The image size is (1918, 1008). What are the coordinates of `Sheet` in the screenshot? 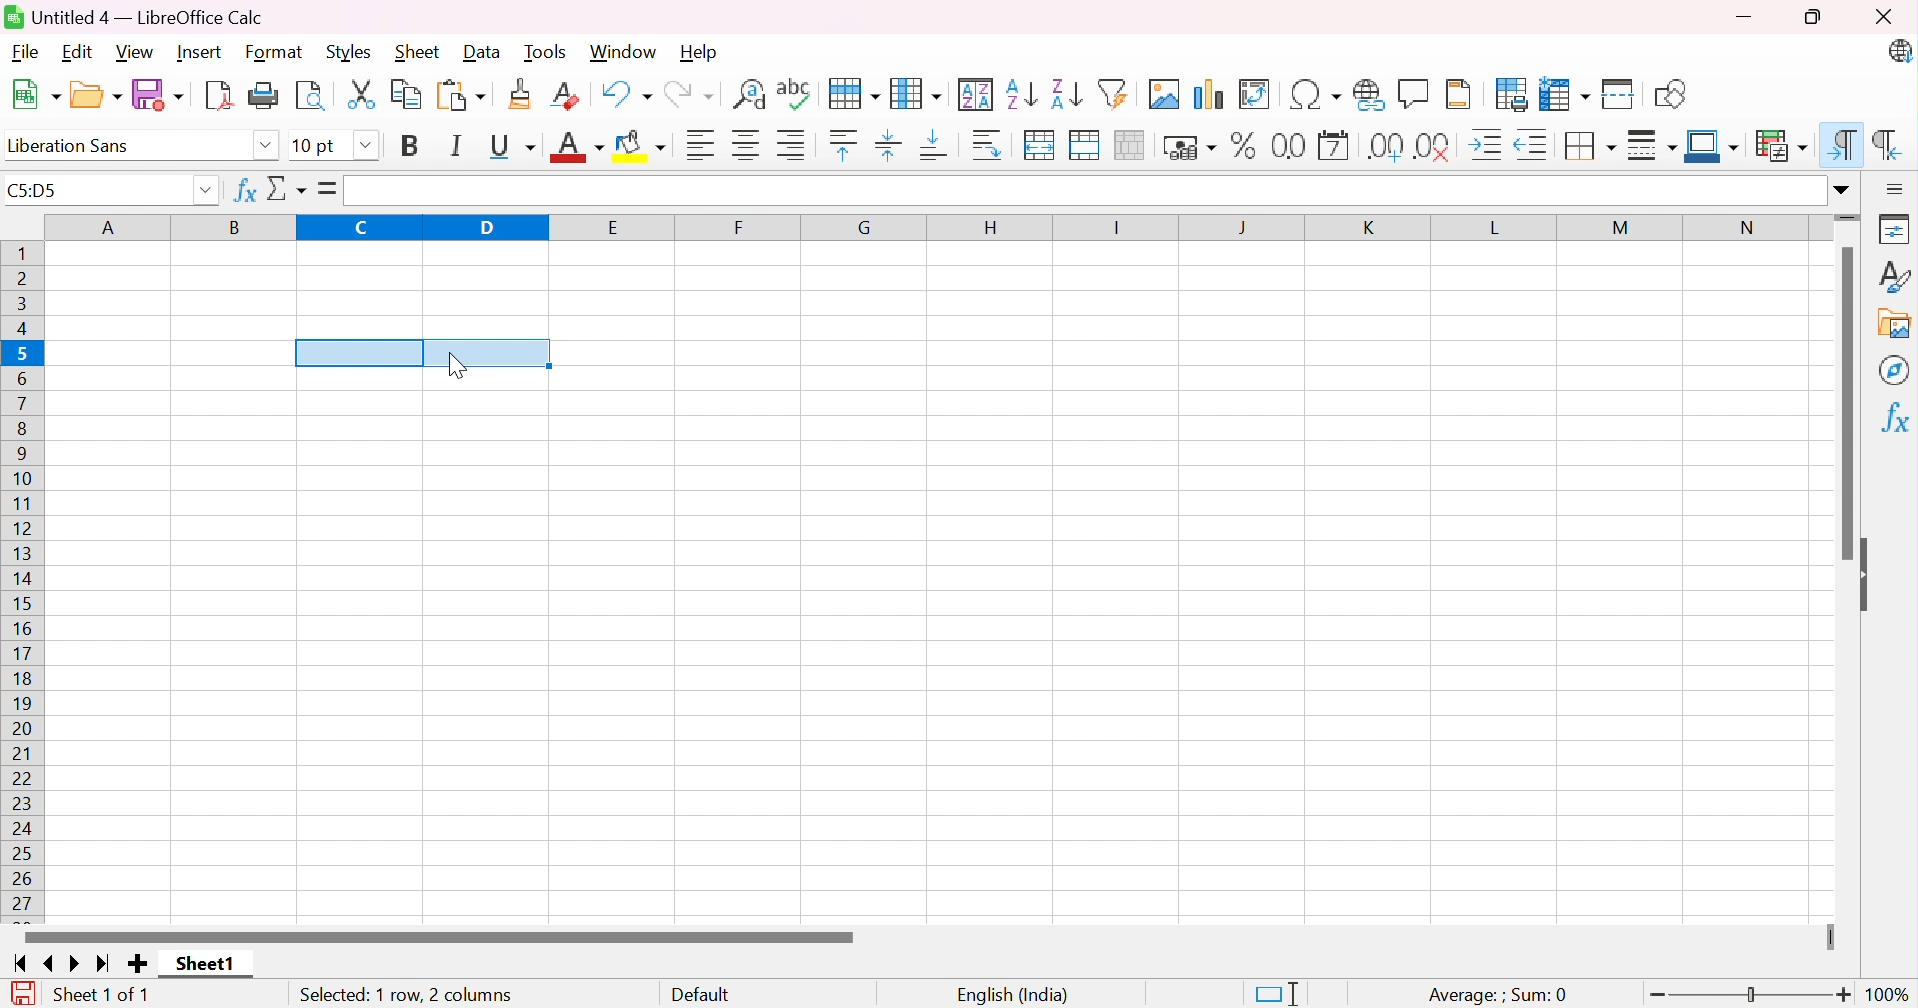 It's located at (417, 52).